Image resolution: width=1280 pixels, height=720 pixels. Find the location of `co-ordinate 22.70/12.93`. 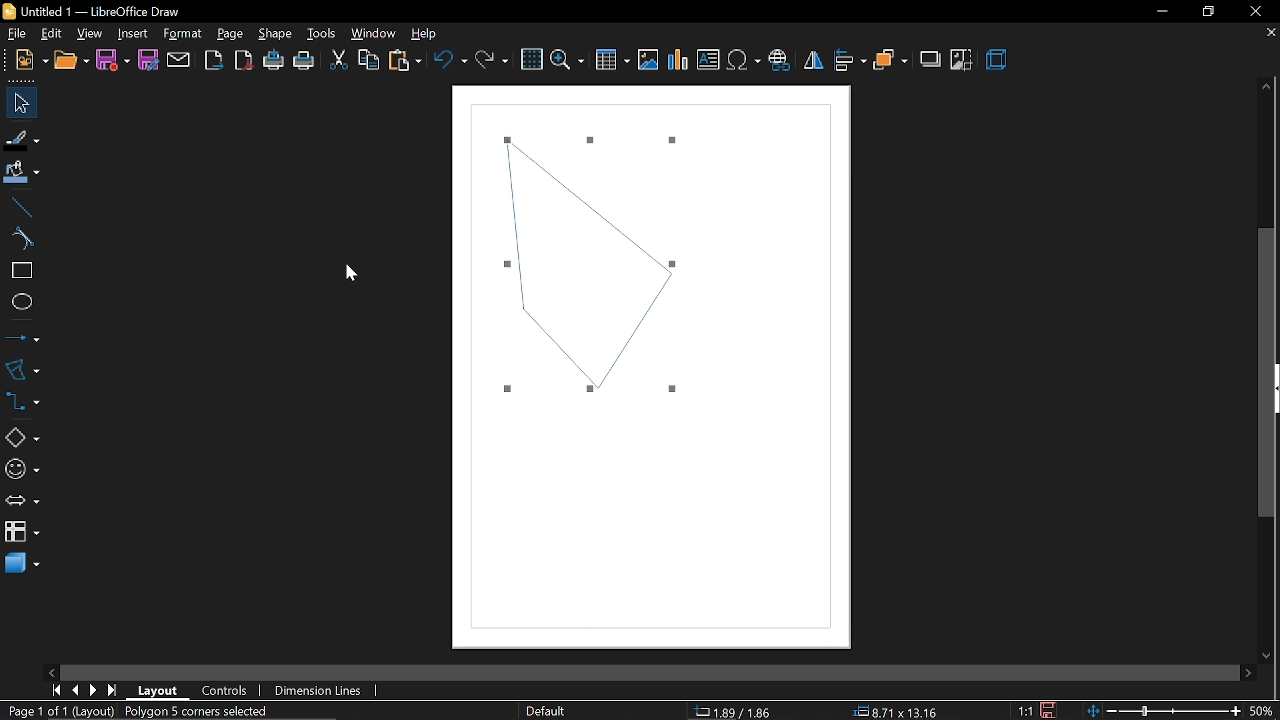

co-ordinate 22.70/12.93 is located at coordinates (742, 711).